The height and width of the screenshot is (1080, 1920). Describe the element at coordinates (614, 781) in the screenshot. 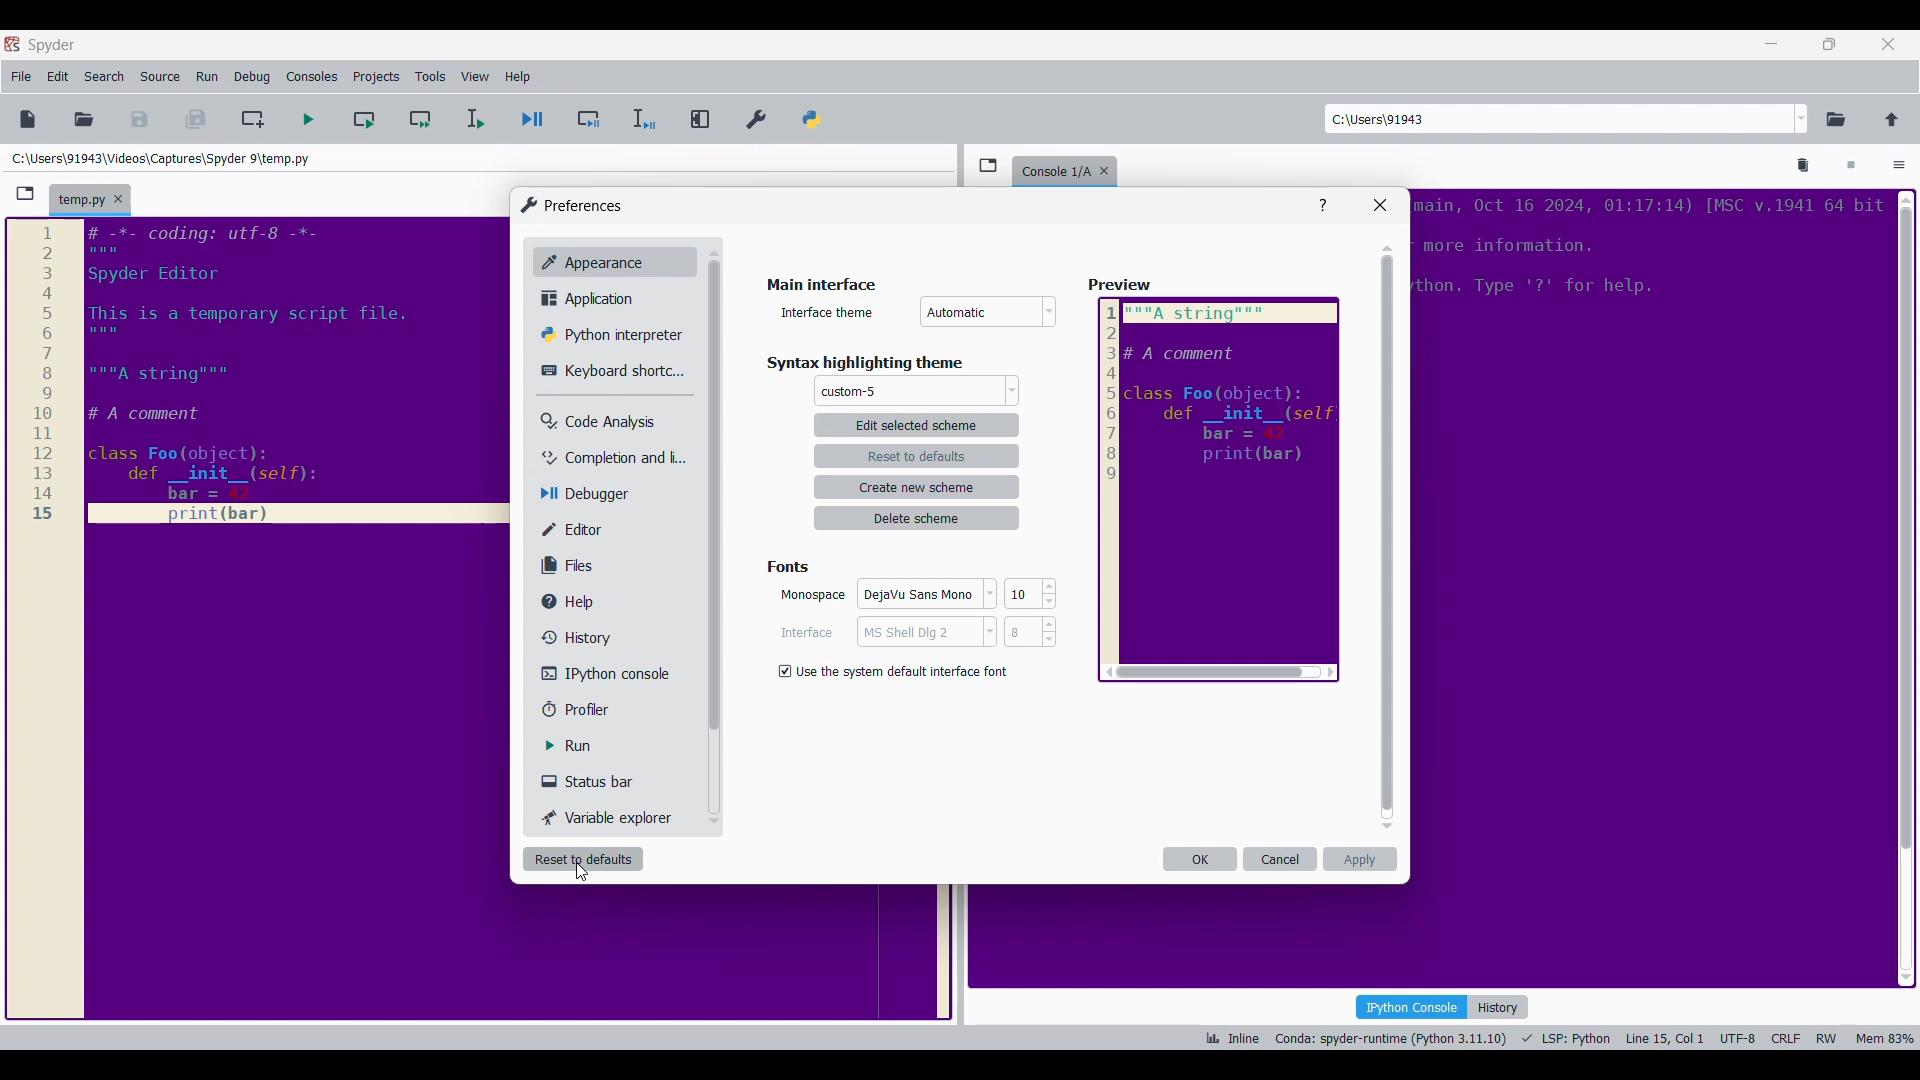

I see `Status bar` at that location.